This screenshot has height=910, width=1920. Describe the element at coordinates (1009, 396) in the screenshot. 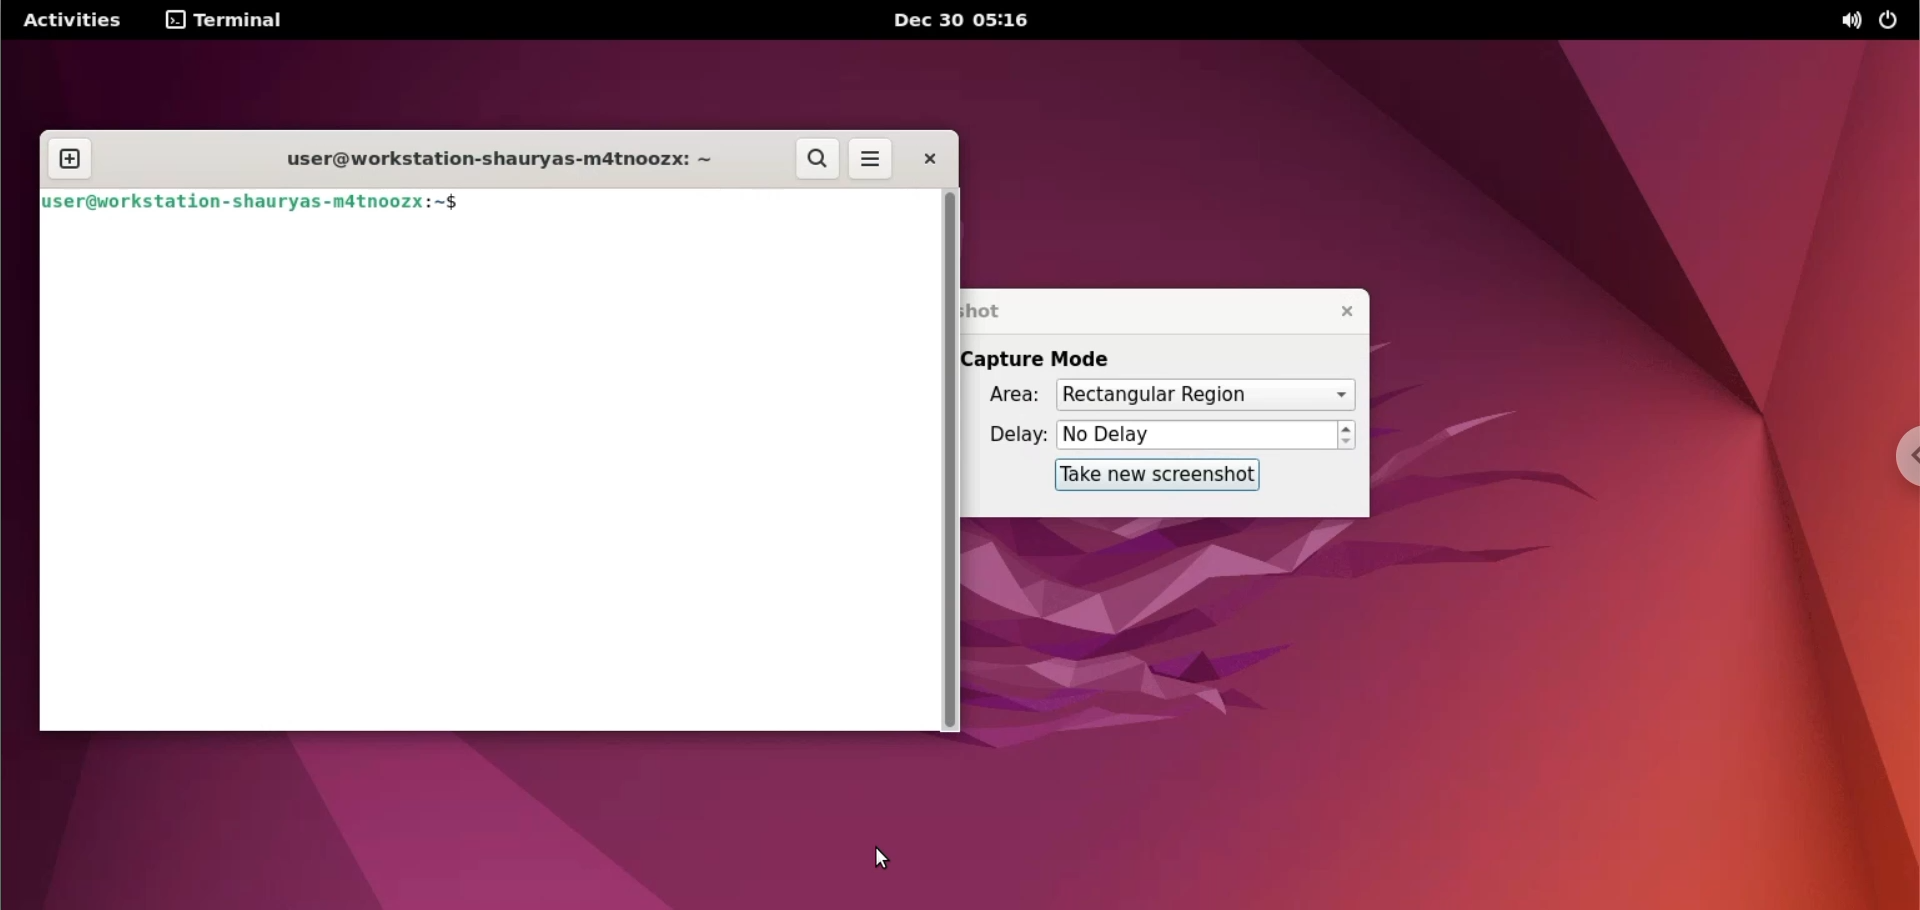

I see `area:` at that location.